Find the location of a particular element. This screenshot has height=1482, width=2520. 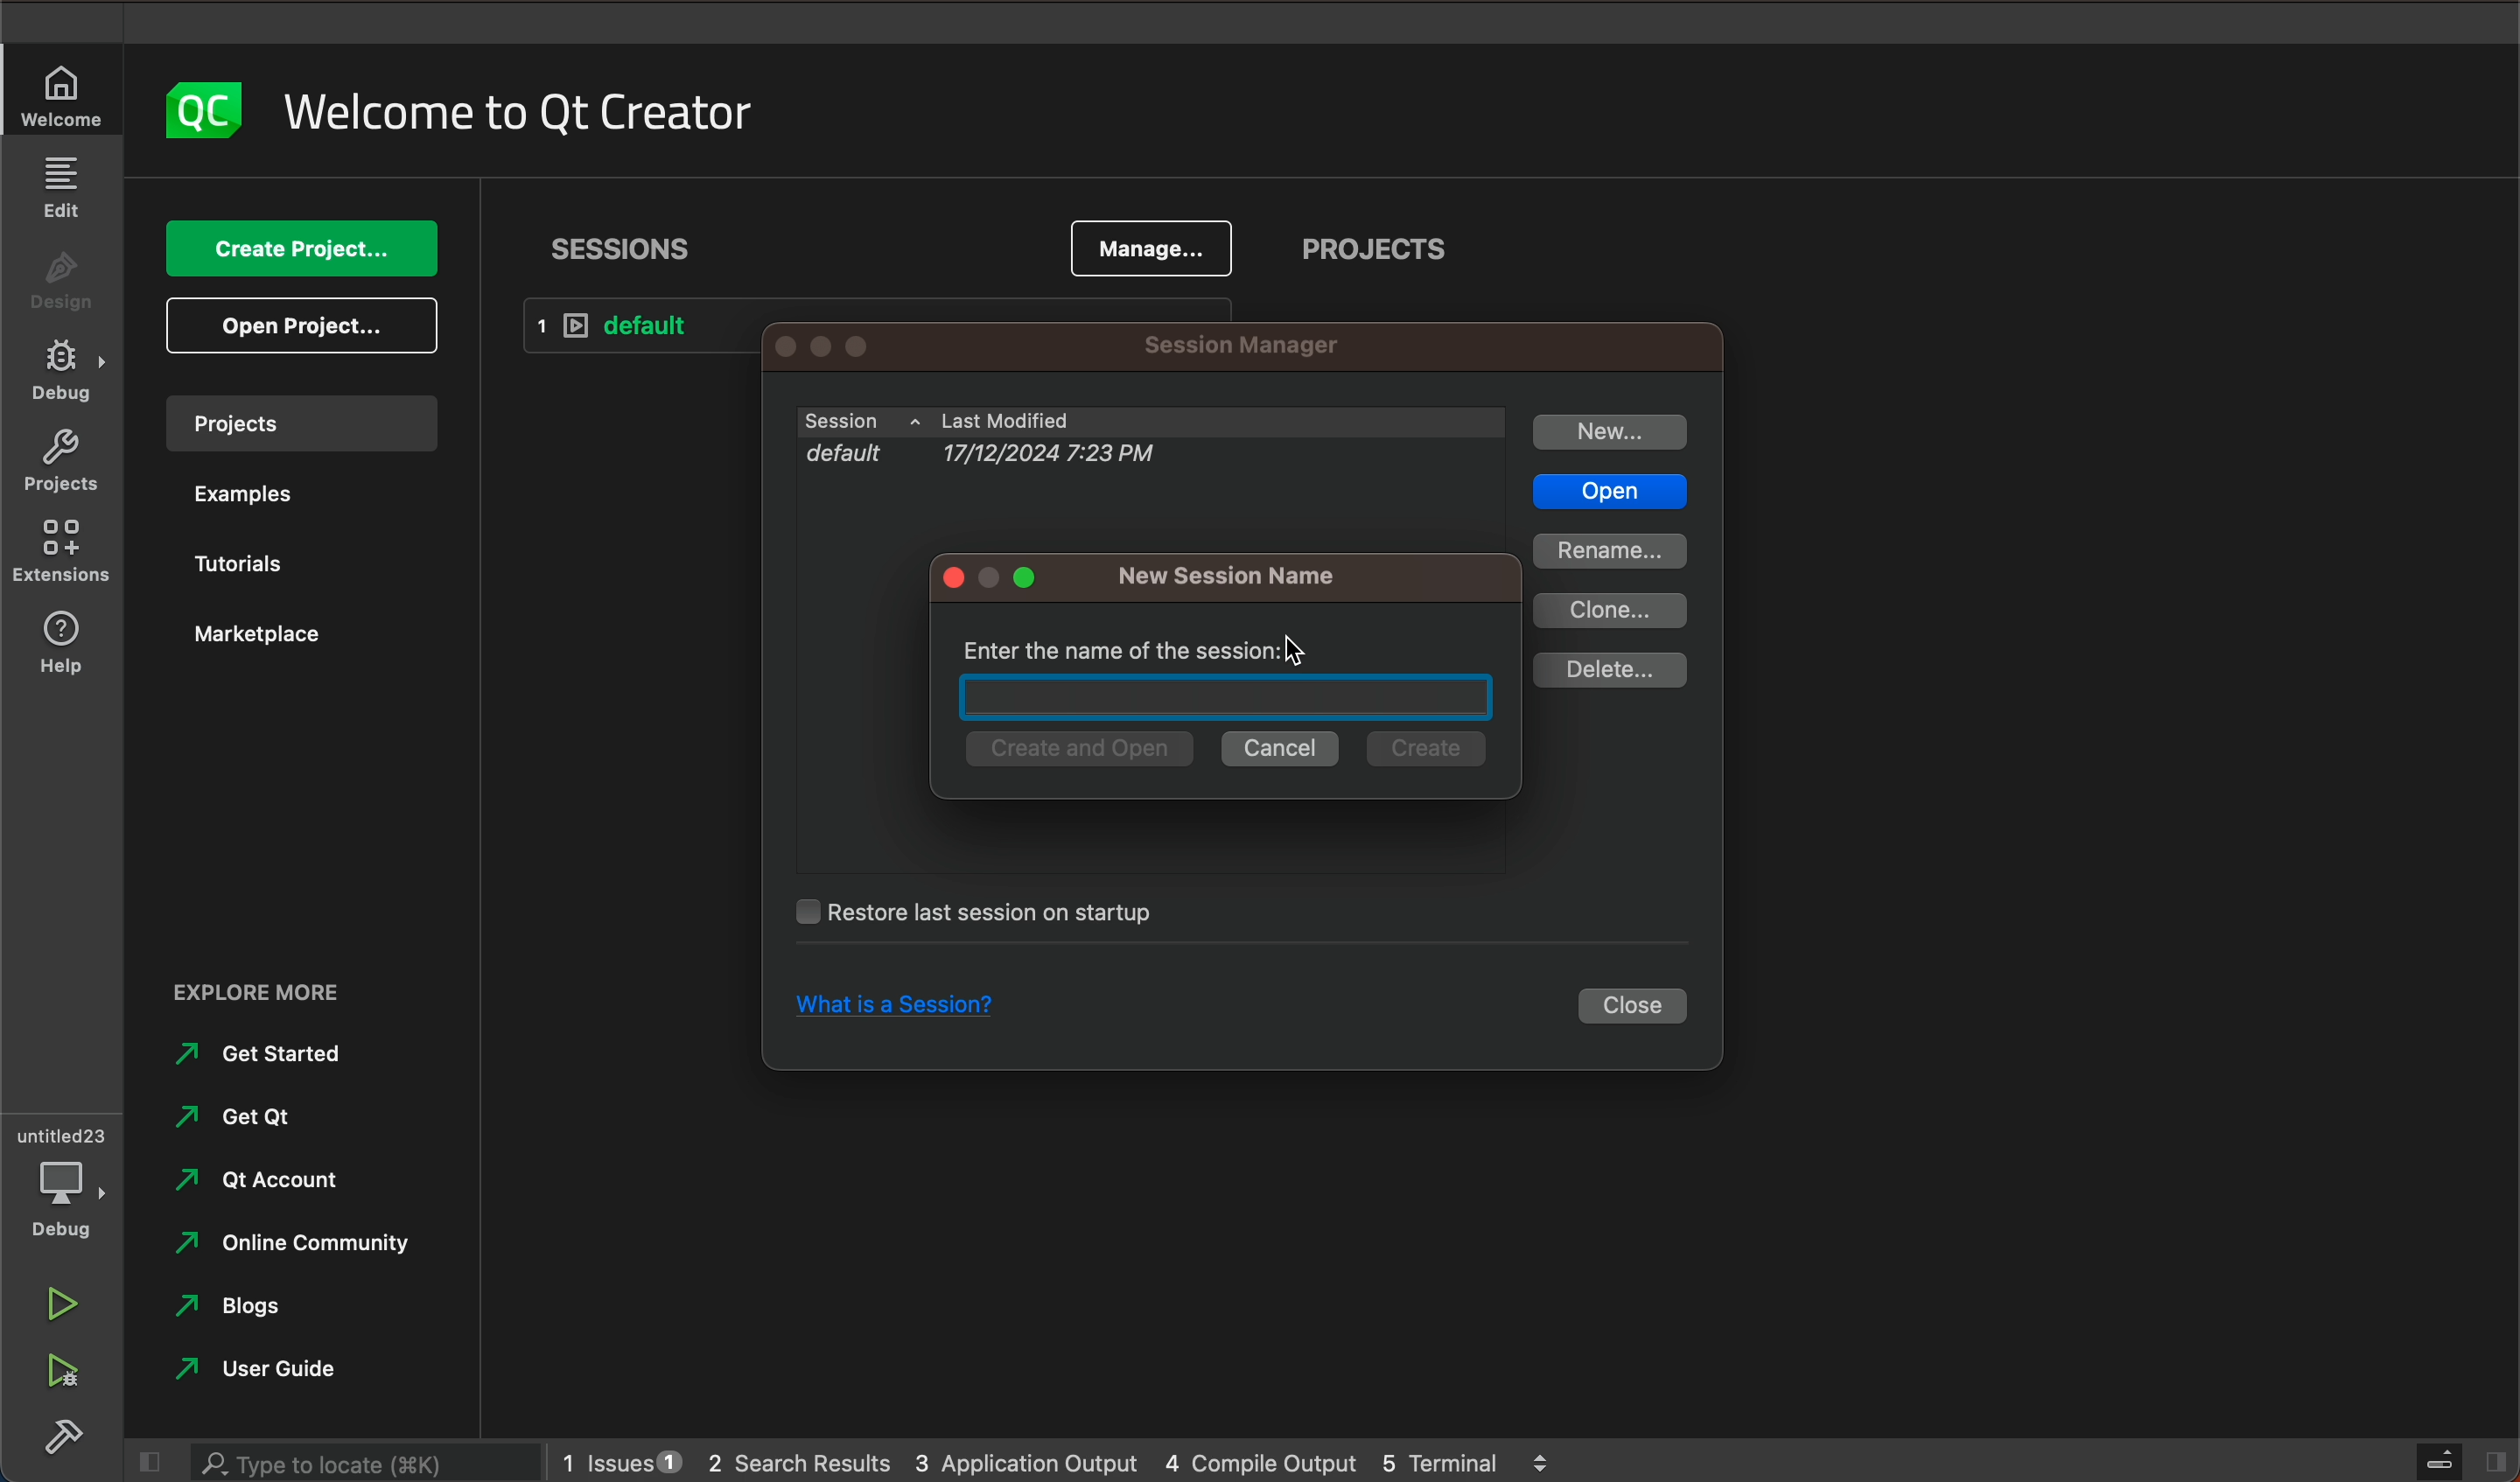

clone is located at coordinates (1616, 610).